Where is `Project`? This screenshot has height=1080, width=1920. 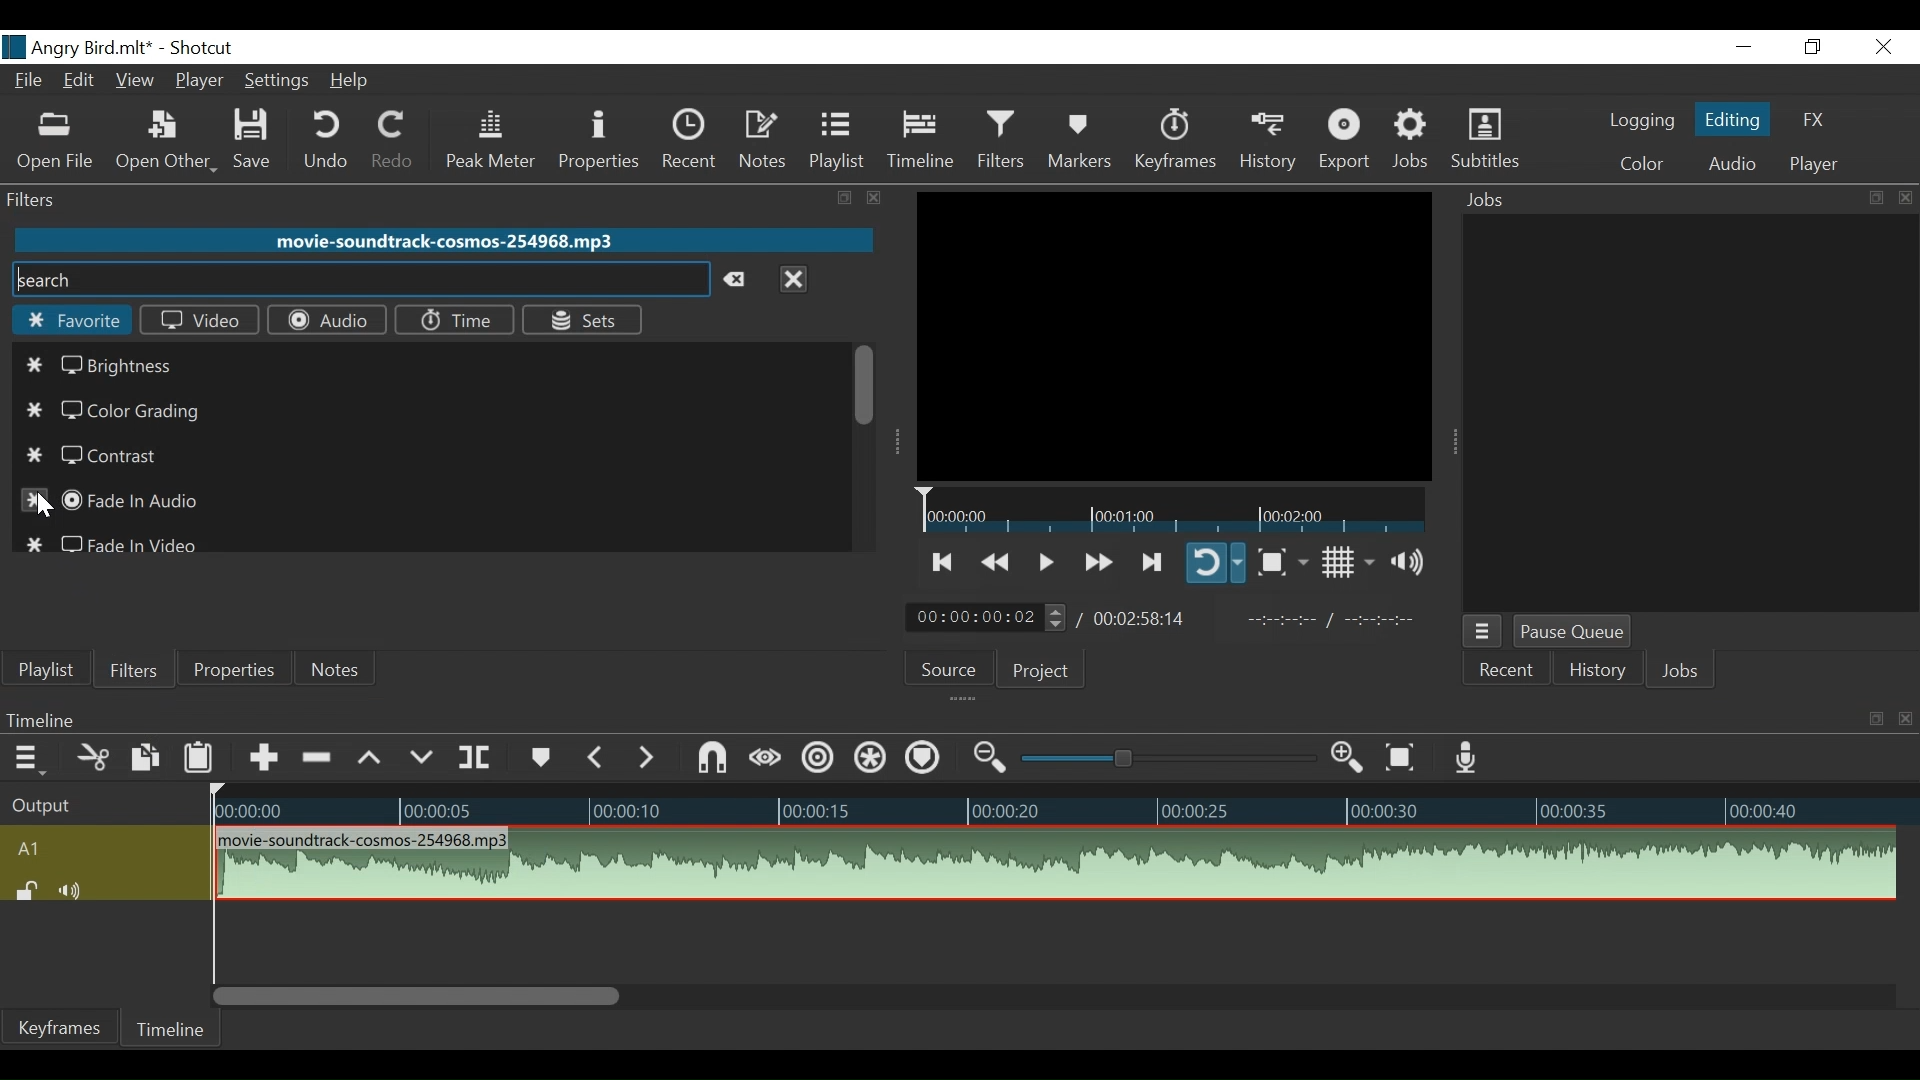 Project is located at coordinates (1049, 668).